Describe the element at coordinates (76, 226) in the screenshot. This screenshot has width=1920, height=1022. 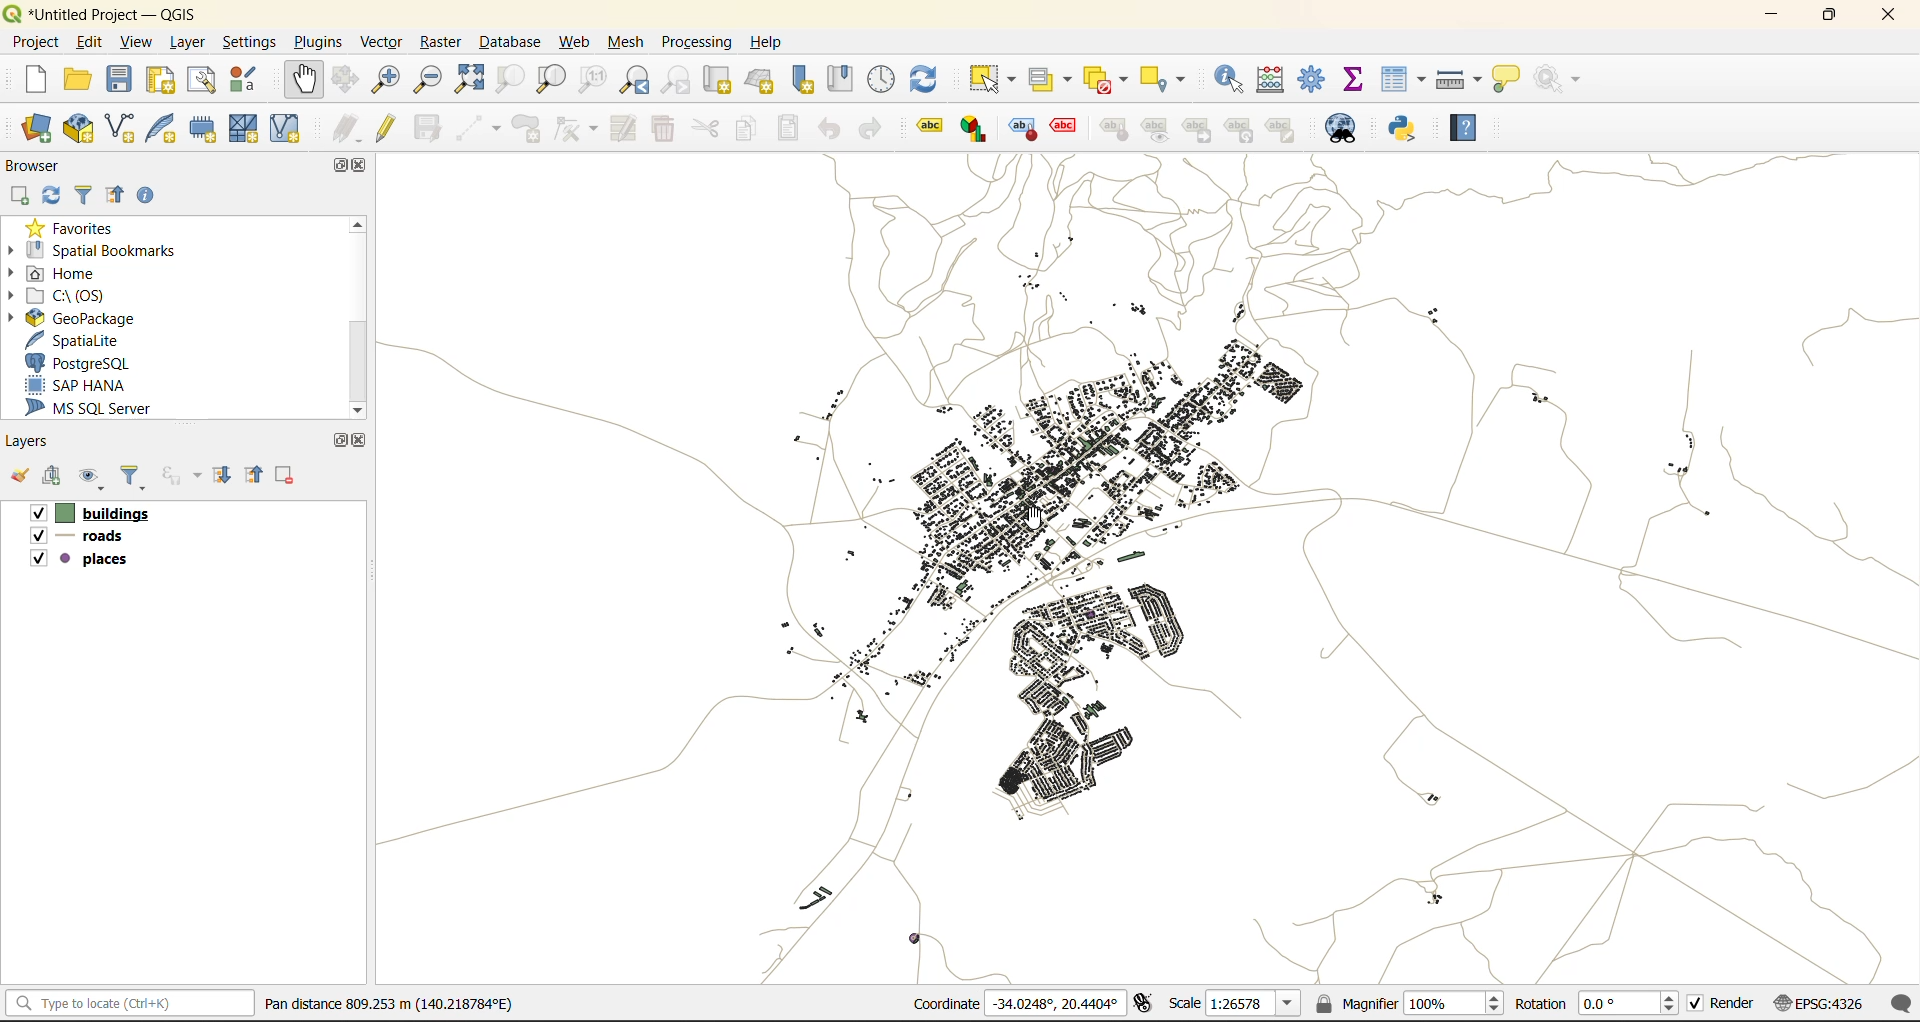
I see `favorites` at that location.